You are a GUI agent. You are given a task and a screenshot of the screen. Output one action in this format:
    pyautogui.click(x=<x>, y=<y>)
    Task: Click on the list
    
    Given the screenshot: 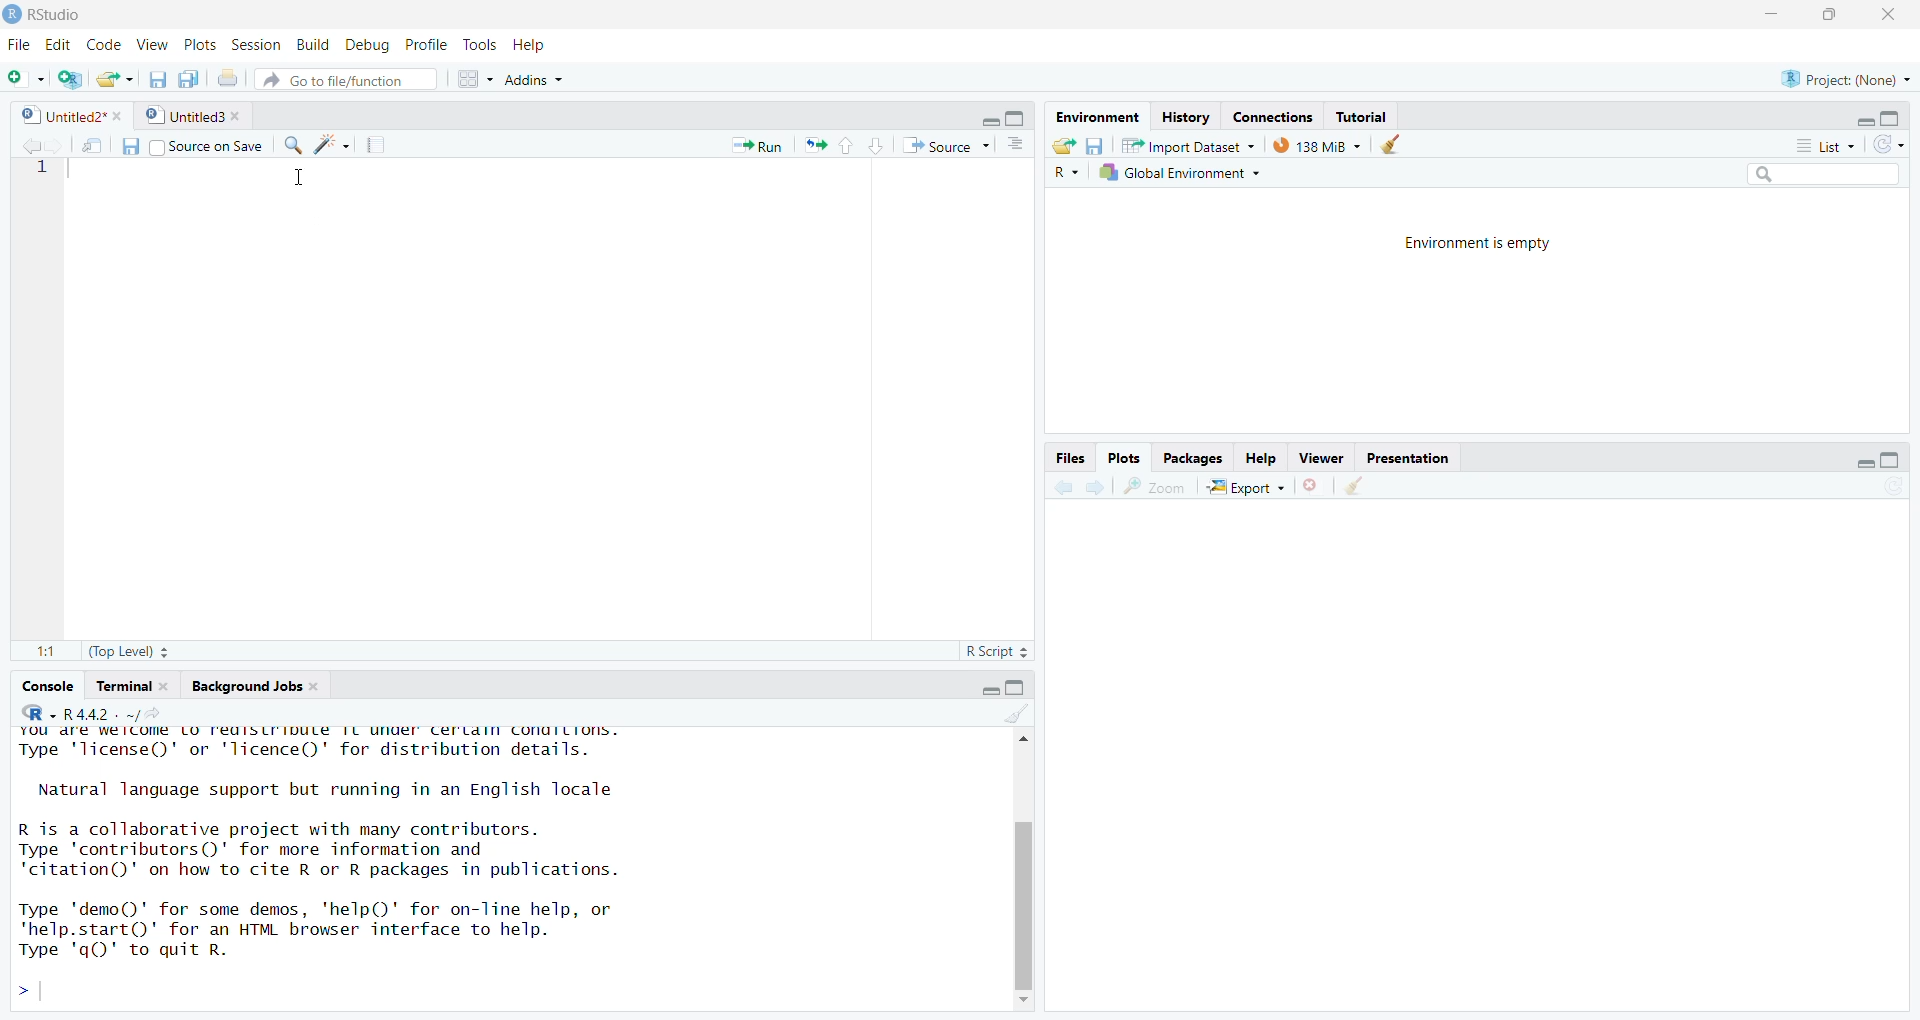 What is the action you would take?
    pyautogui.click(x=1819, y=144)
    